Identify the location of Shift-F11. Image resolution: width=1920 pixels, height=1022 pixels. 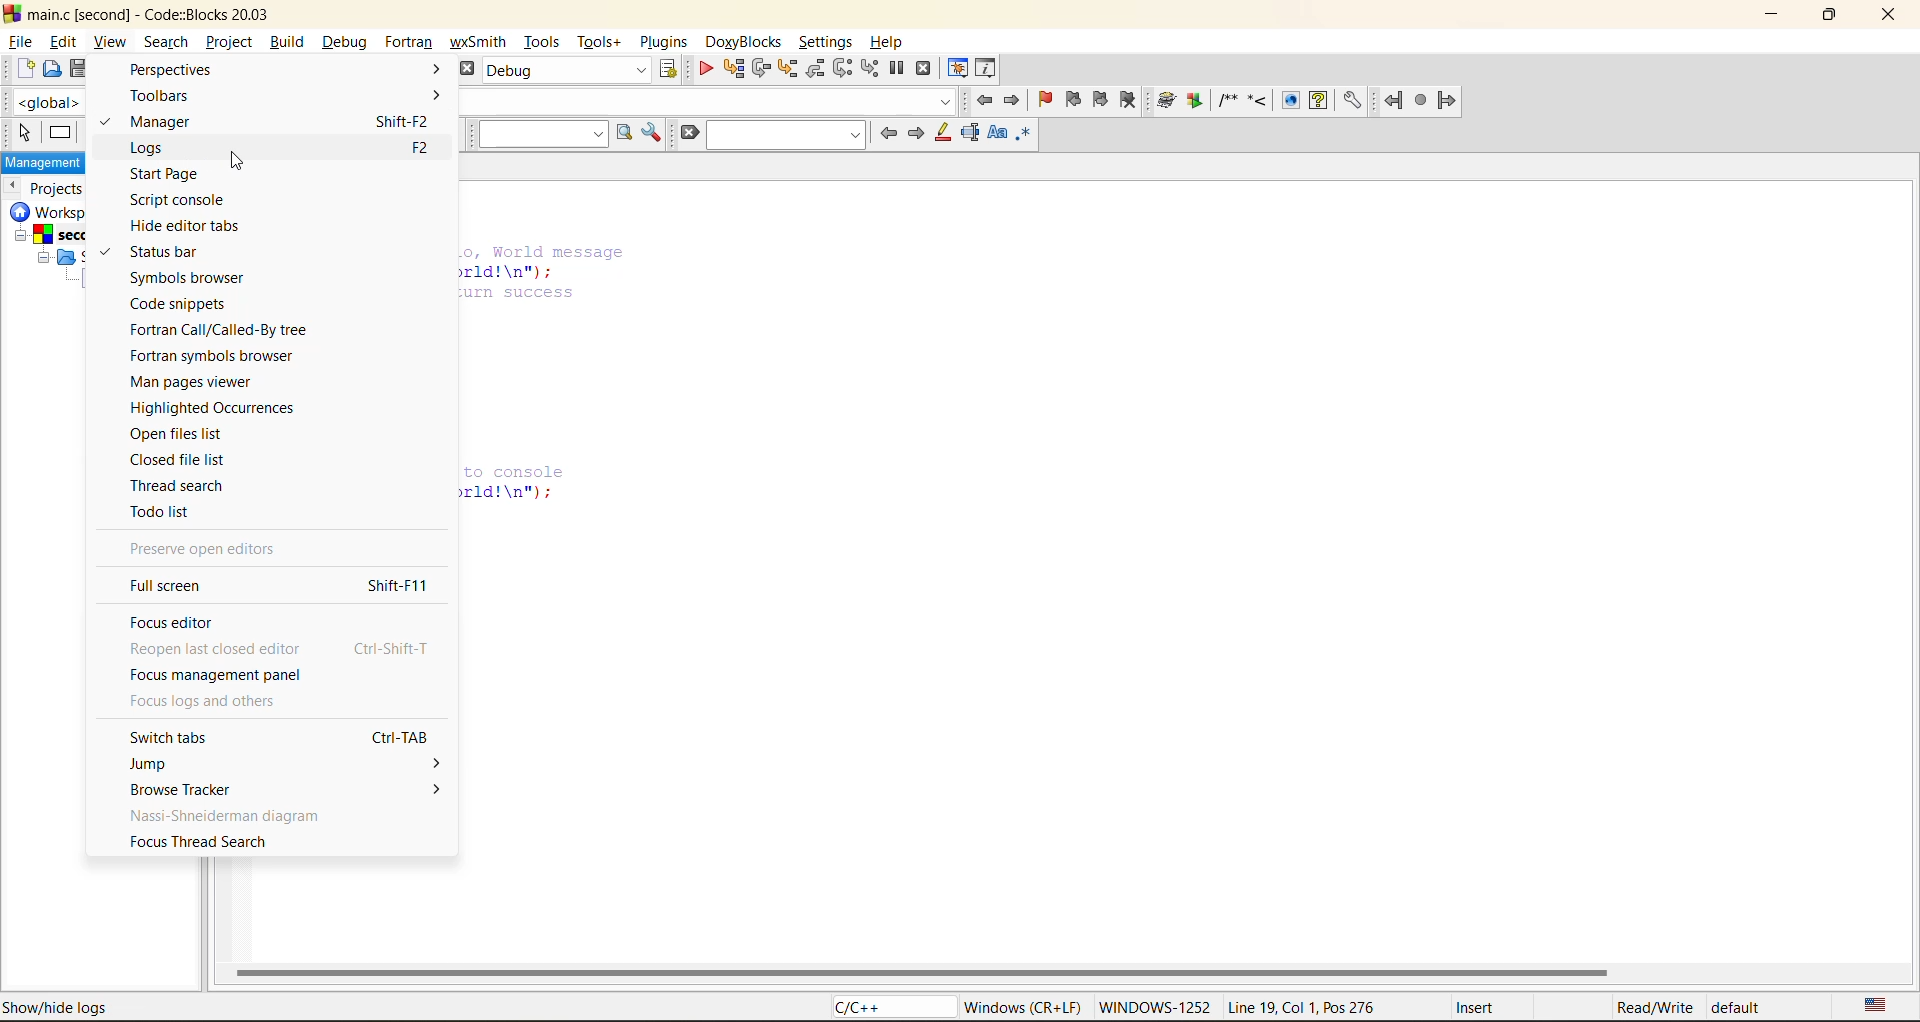
(397, 585).